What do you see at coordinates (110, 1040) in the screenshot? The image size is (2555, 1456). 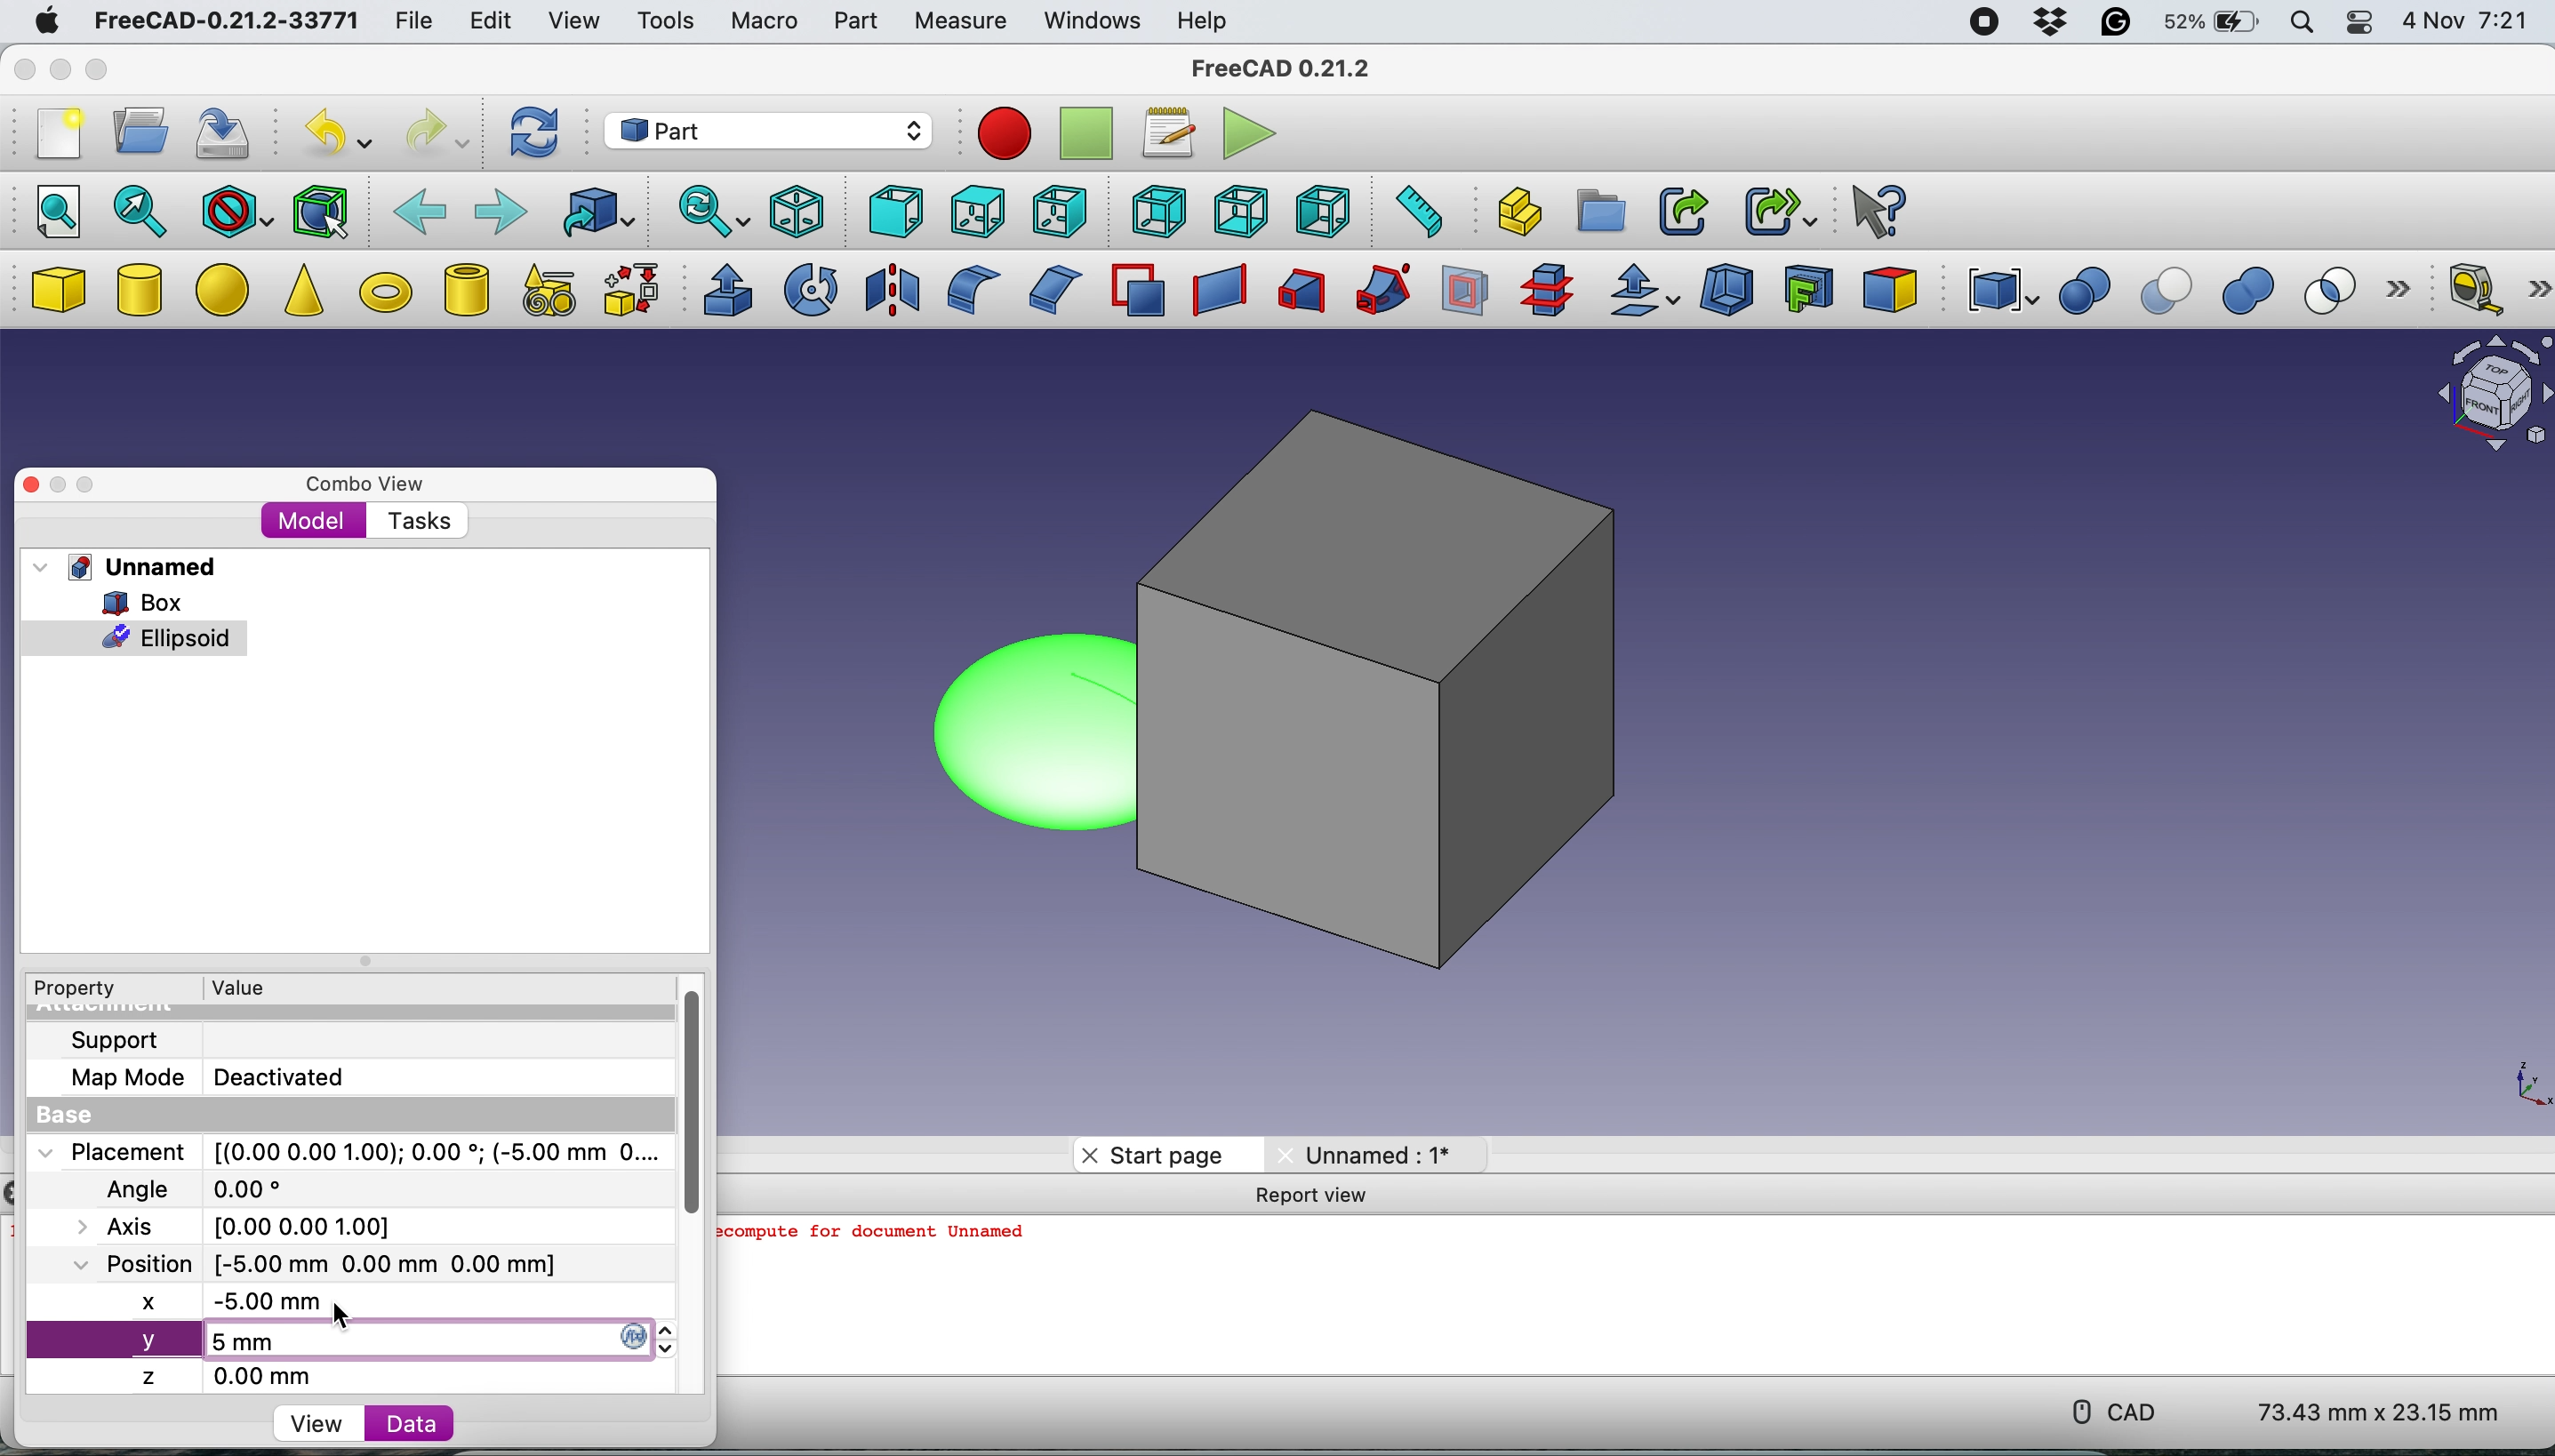 I see `support` at bounding box center [110, 1040].